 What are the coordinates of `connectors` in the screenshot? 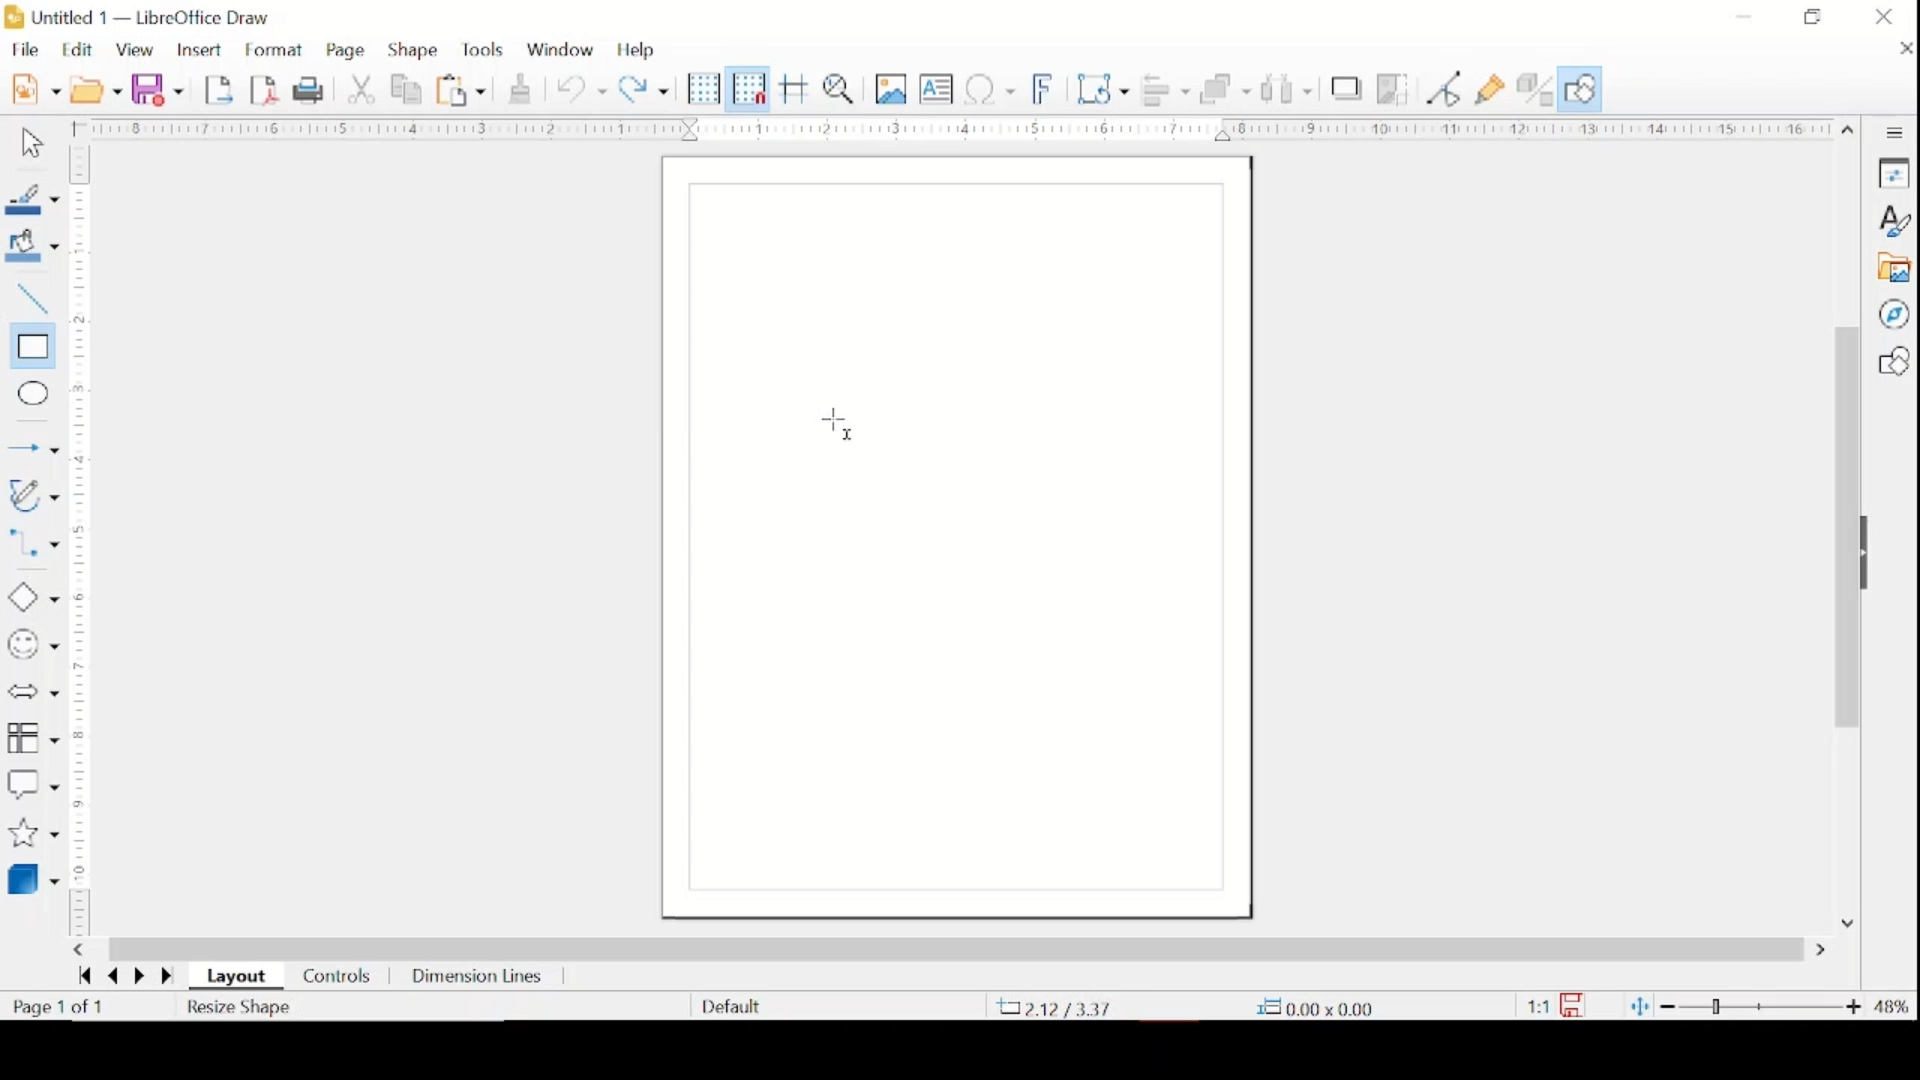 It's located at (33, 547).